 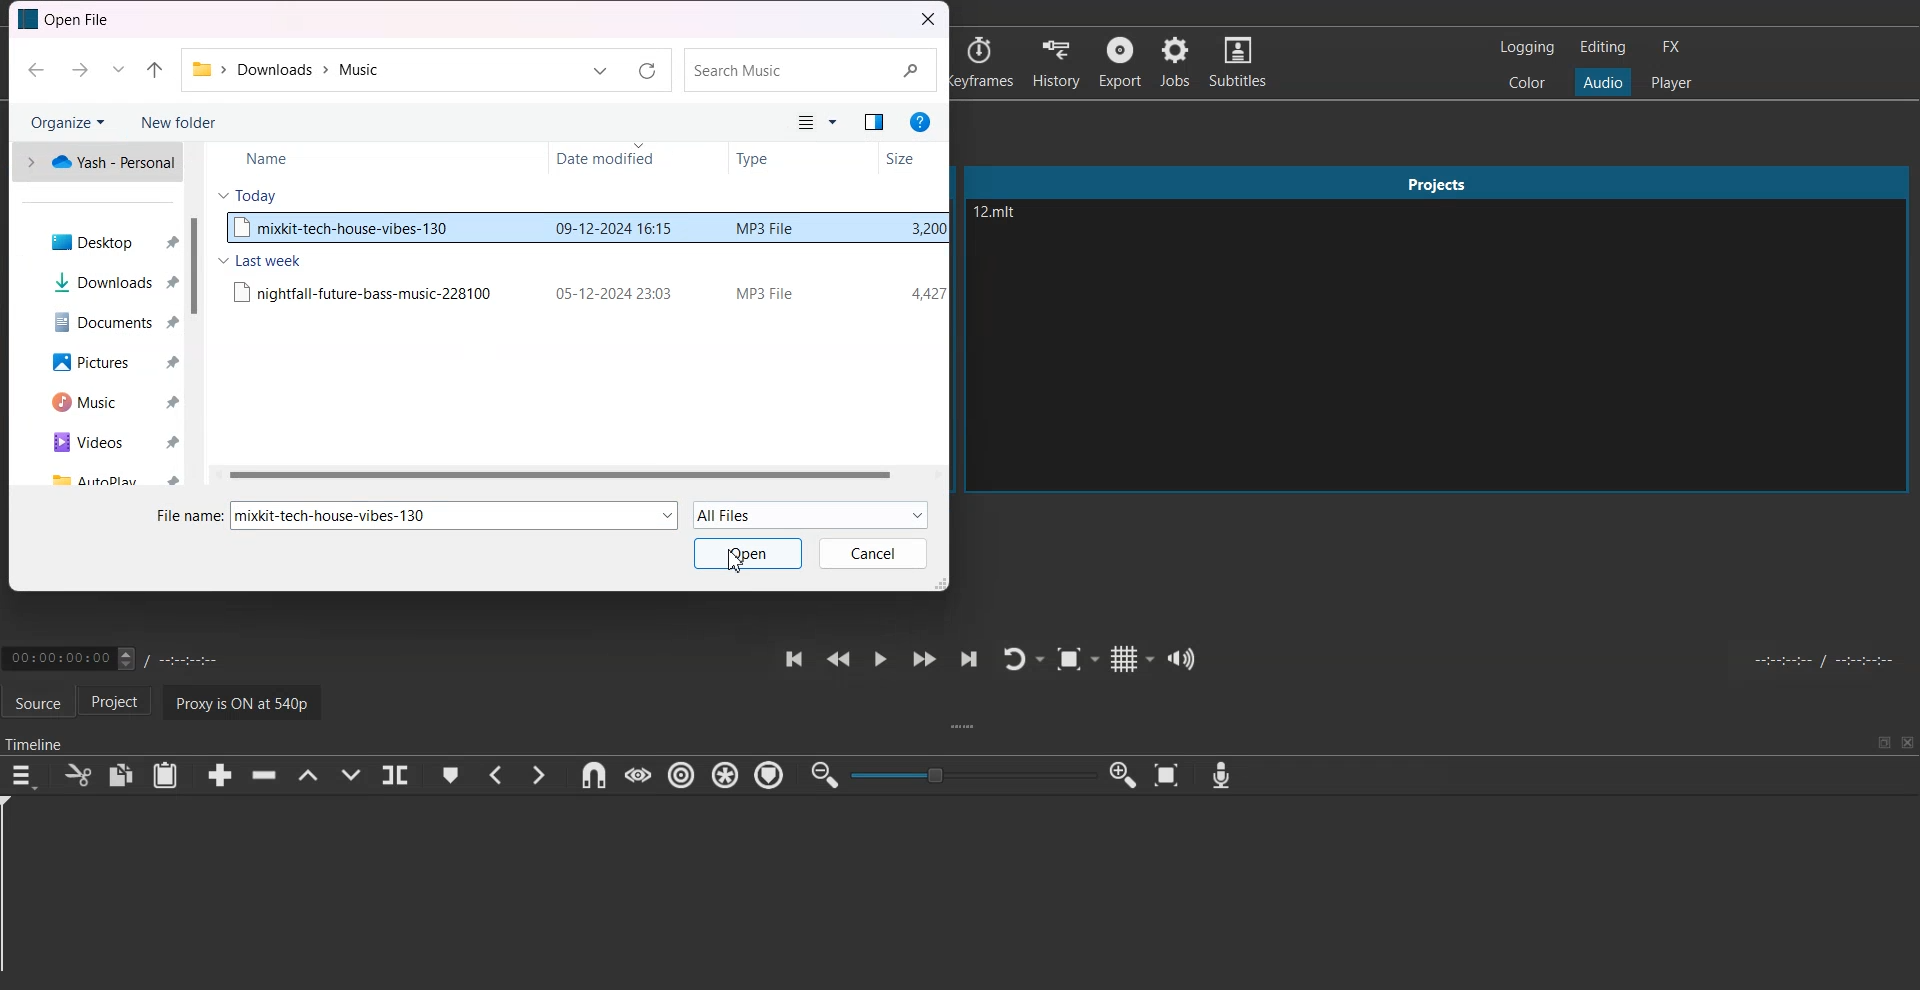 I want to click on Last Week, so click(x=259, y=260).